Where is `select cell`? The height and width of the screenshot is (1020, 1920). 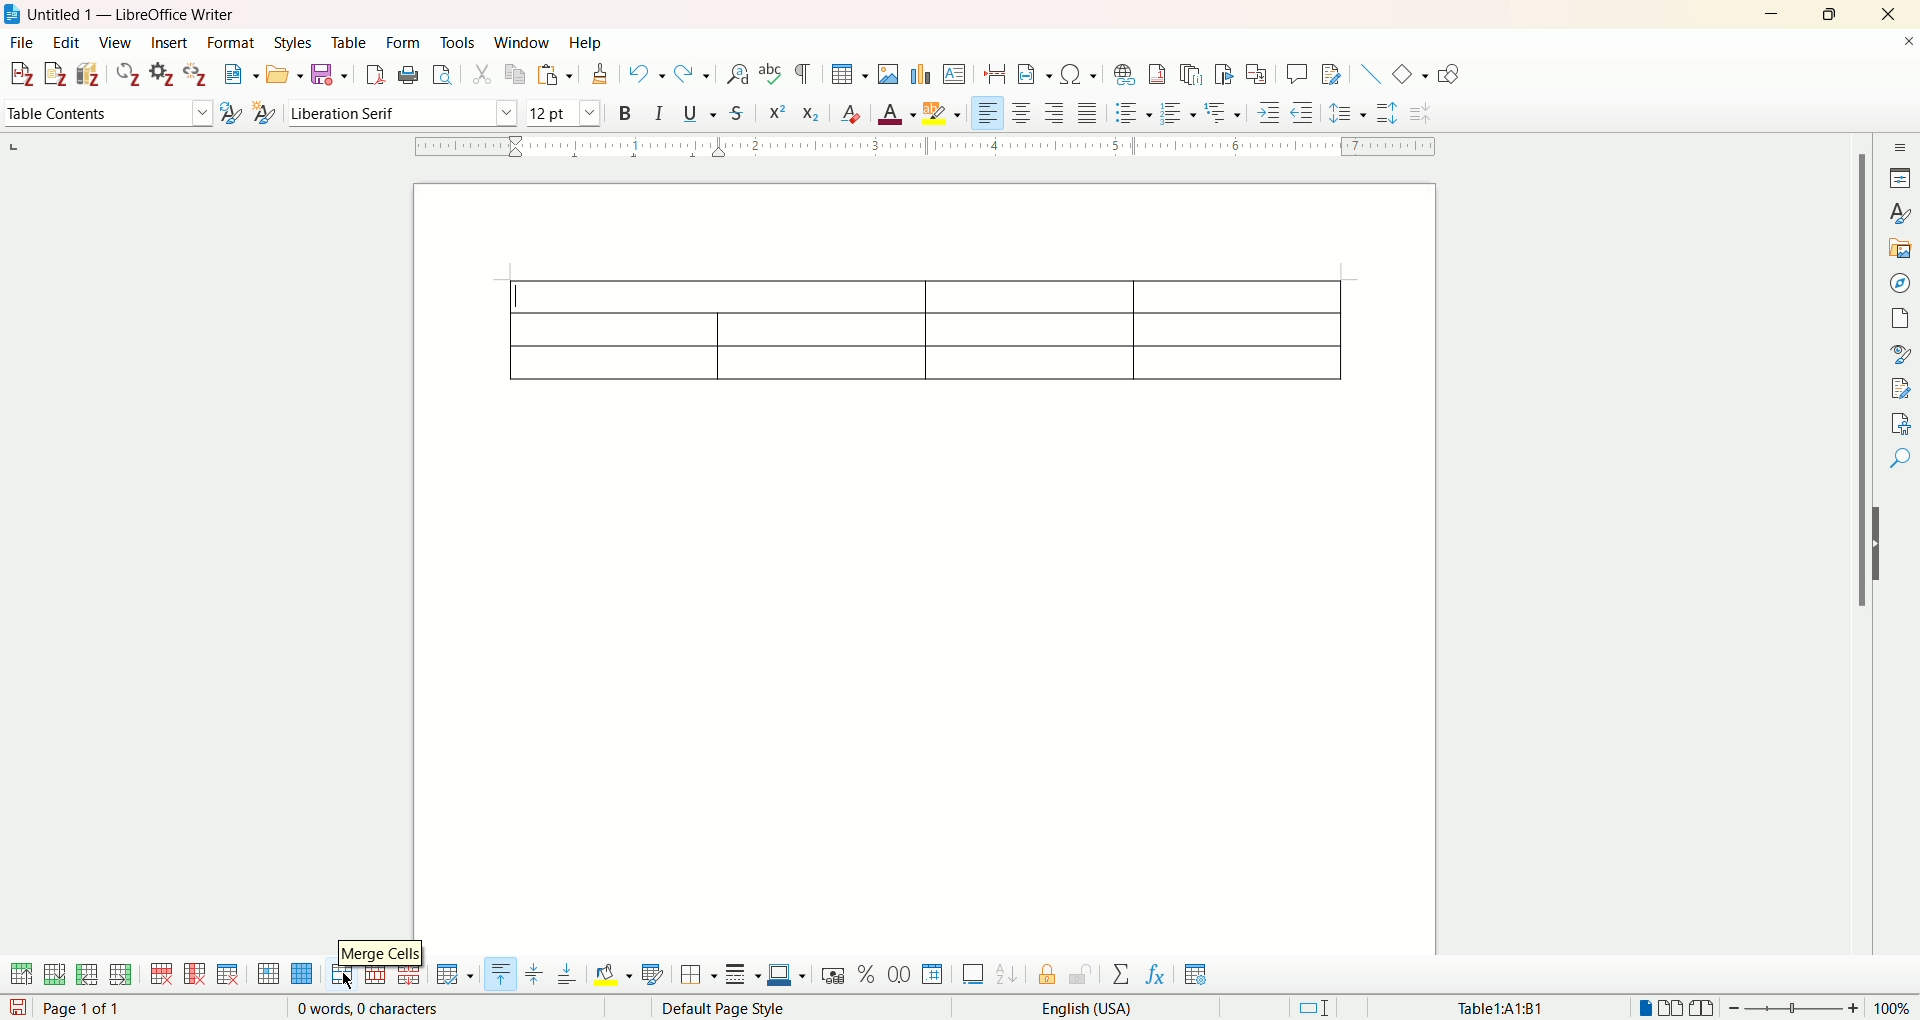
select cell is located at coordinates (265, 976).